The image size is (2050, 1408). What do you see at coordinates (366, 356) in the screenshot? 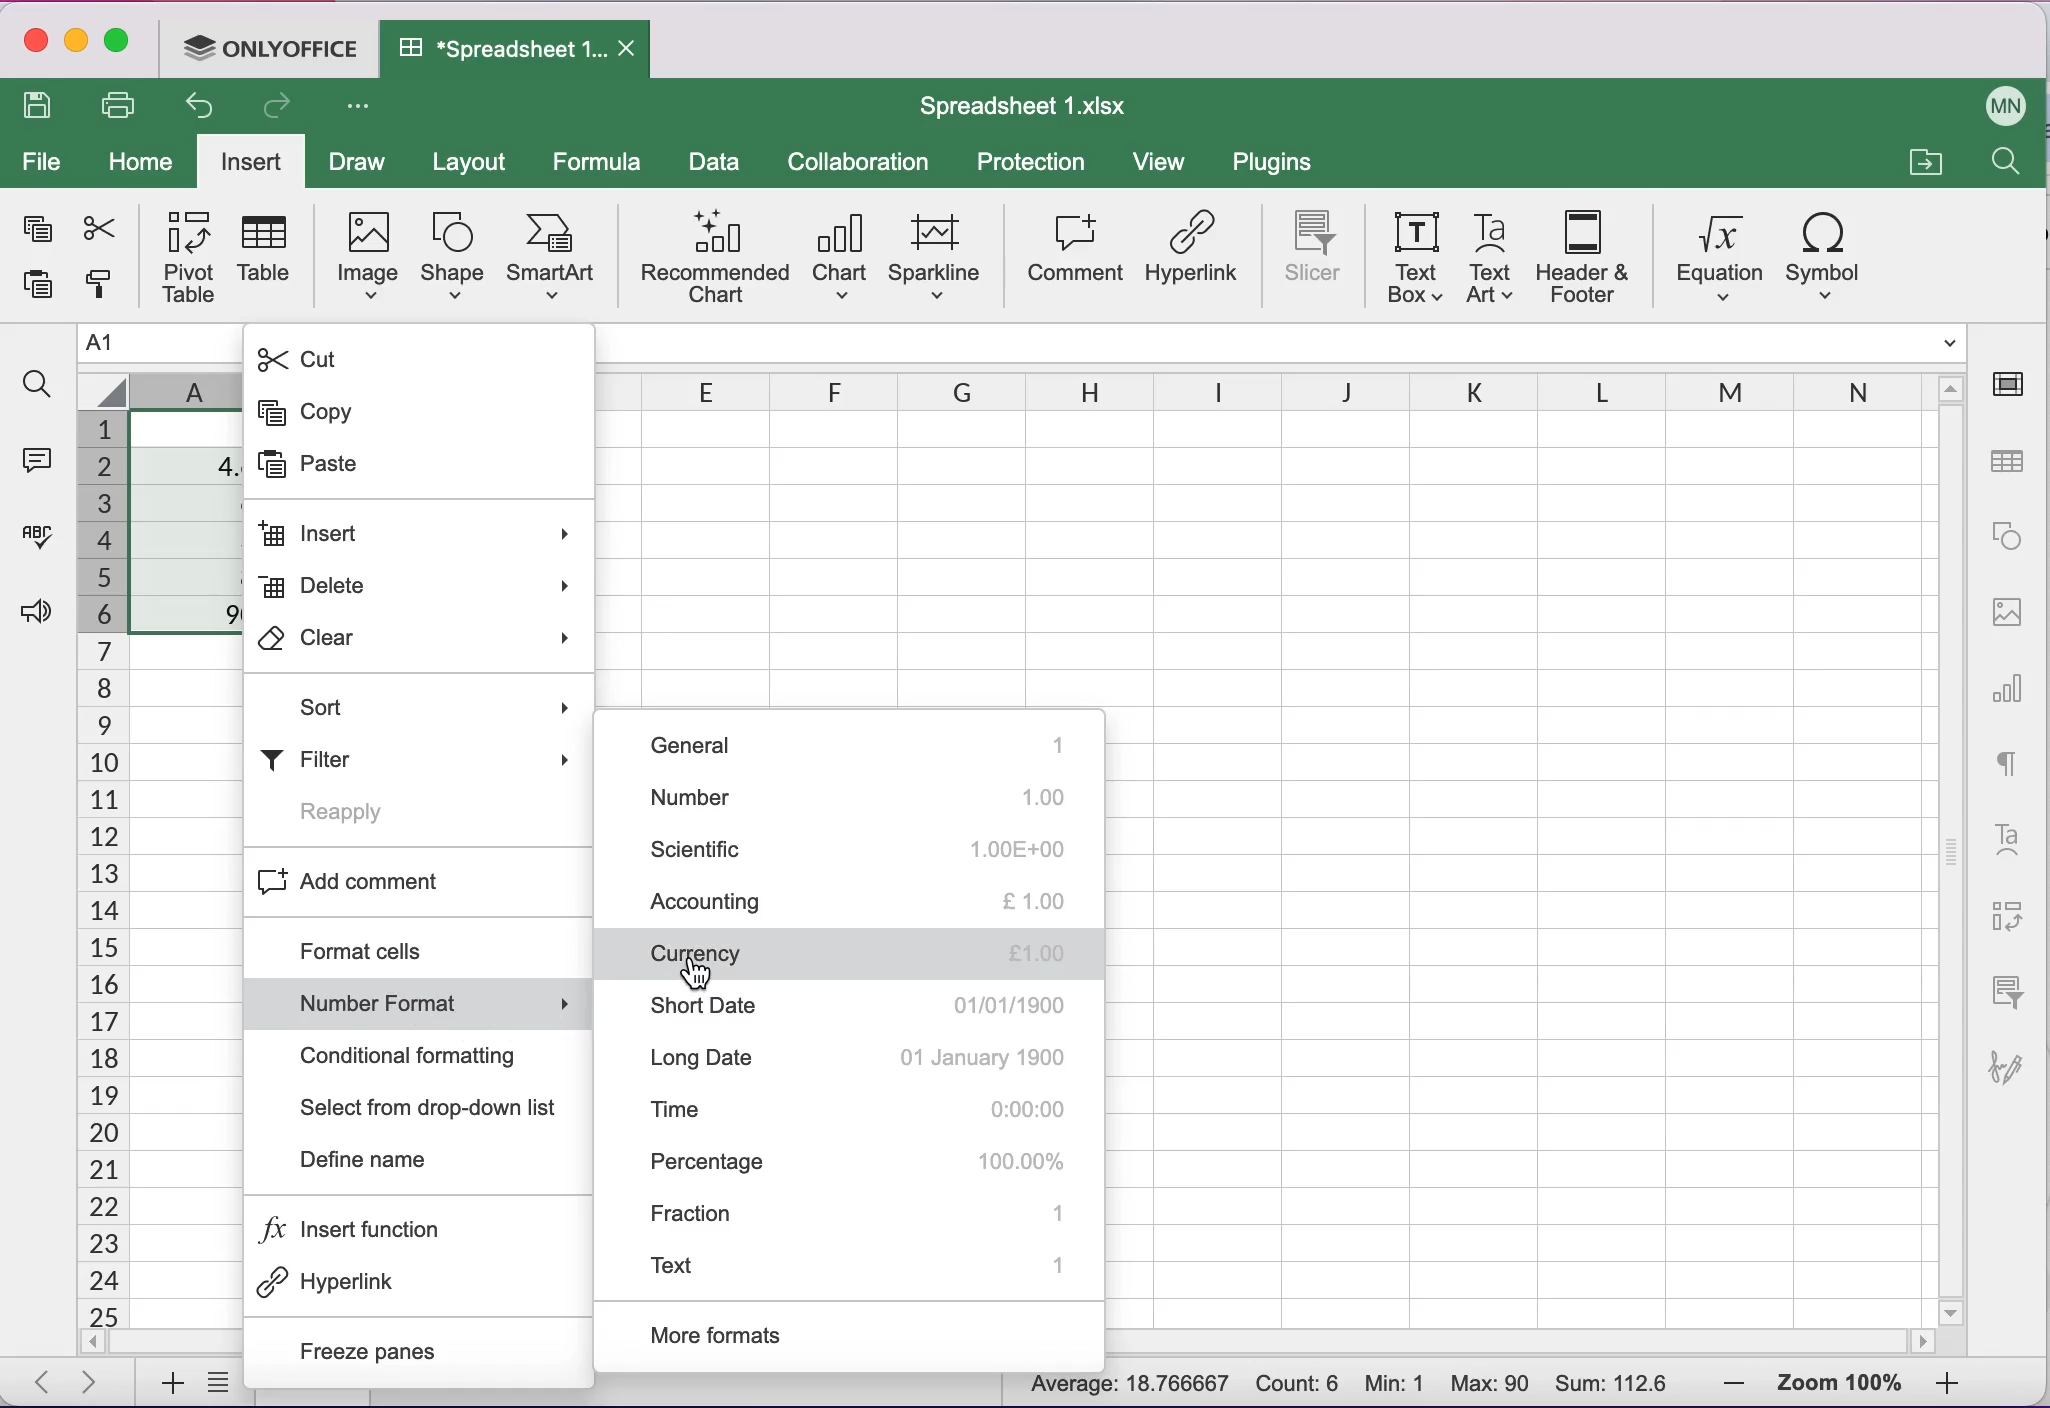
I see `Cut` at bounding box center [366, 356].